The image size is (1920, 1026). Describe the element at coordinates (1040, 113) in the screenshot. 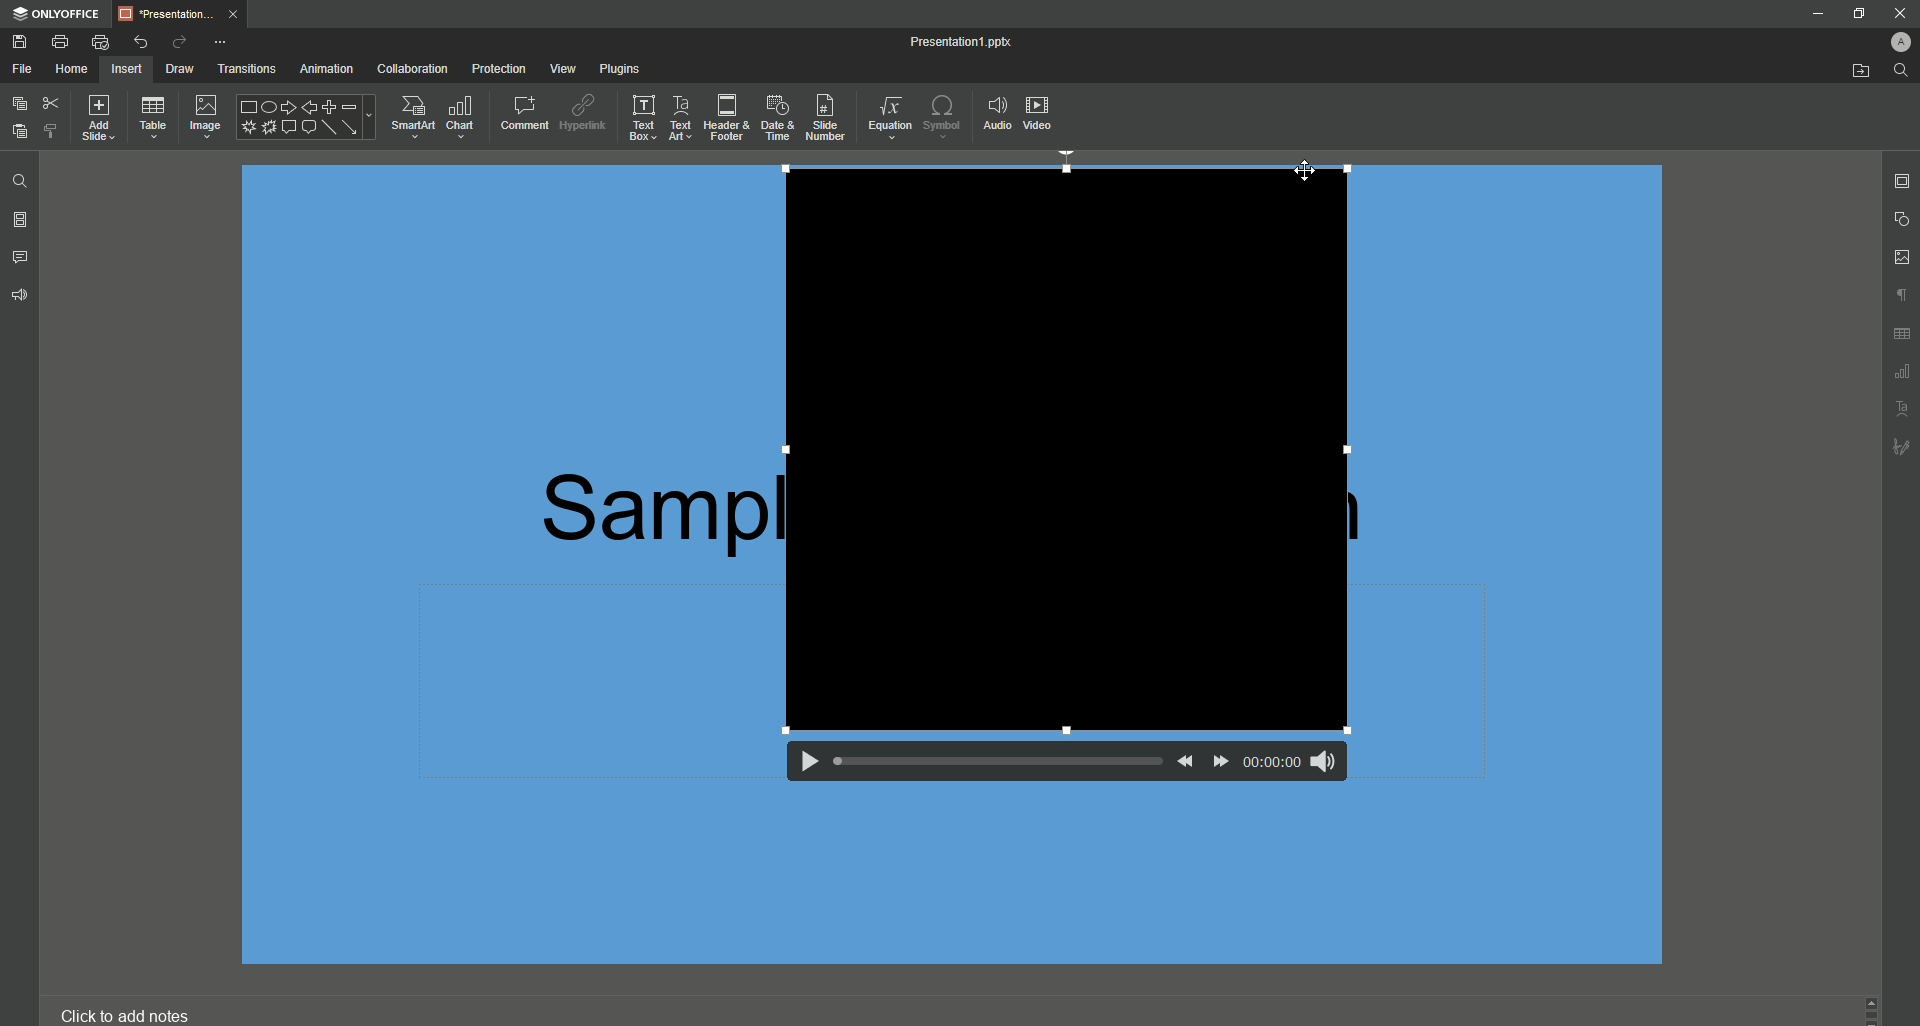

I see `Video` at that location.